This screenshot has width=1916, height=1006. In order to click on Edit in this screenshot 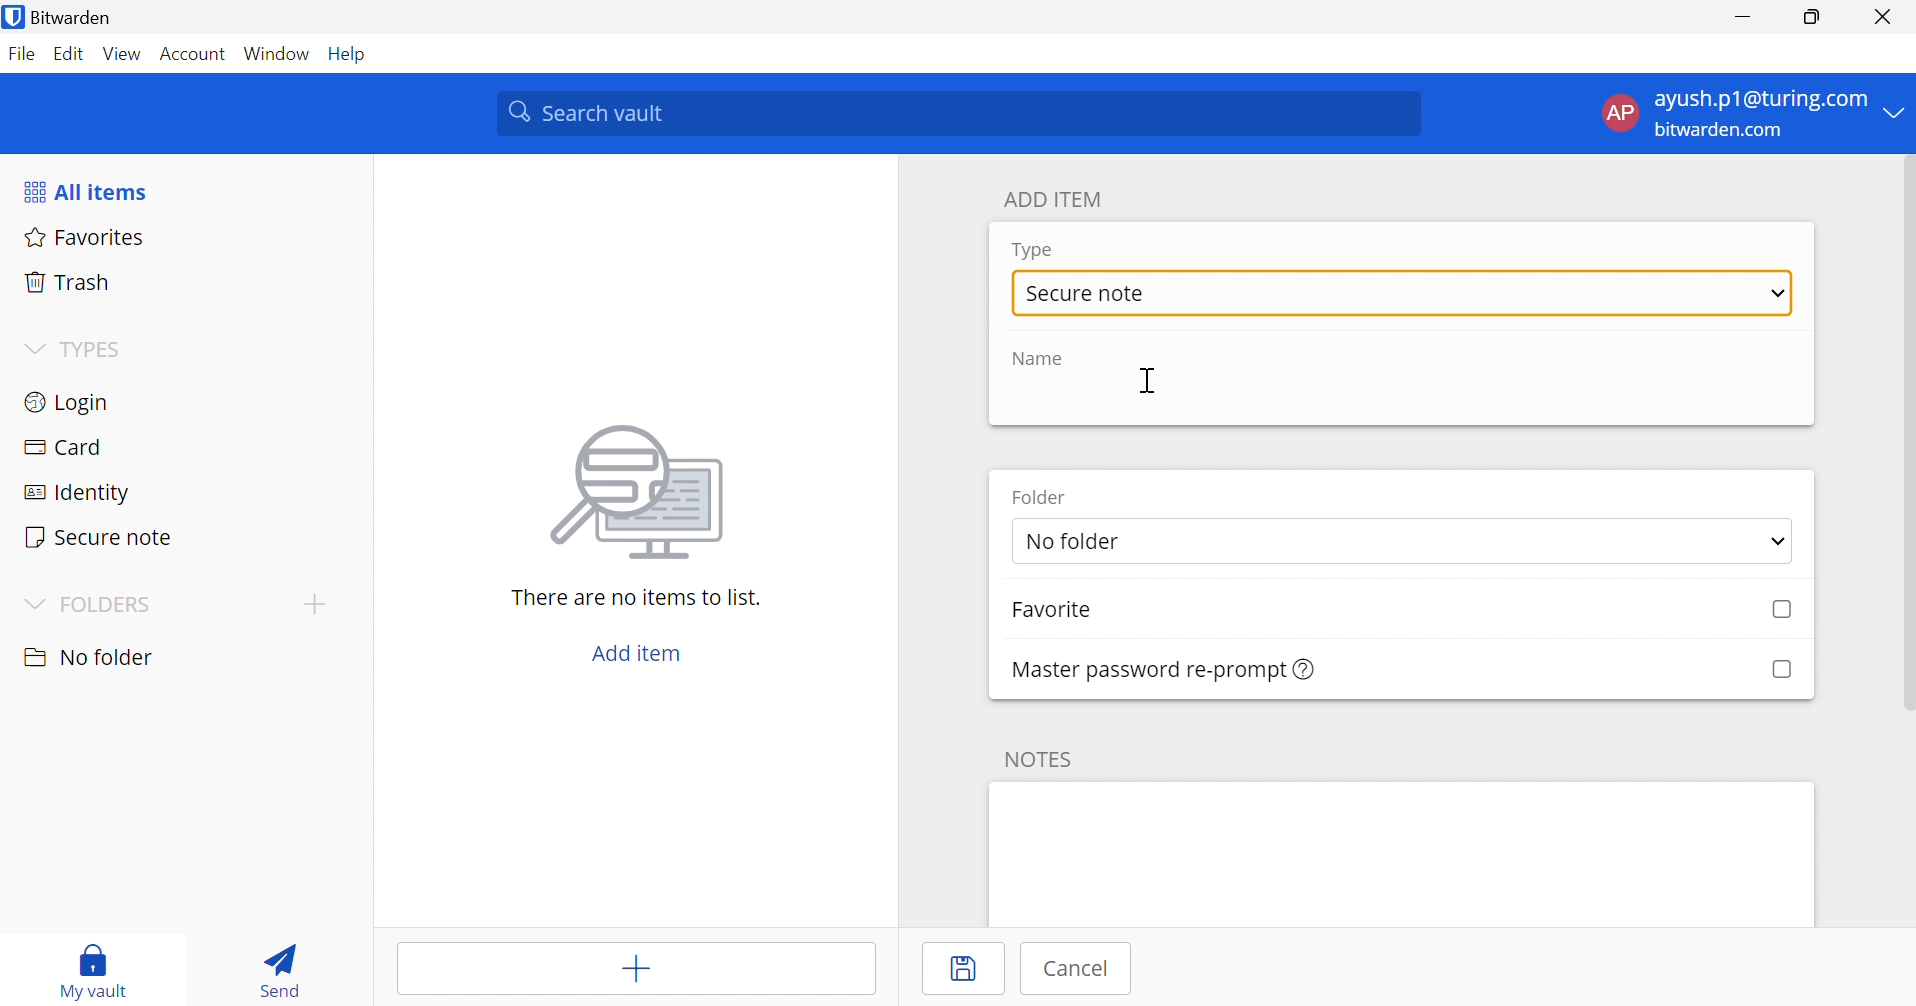, I will do `click(69, 52)`.